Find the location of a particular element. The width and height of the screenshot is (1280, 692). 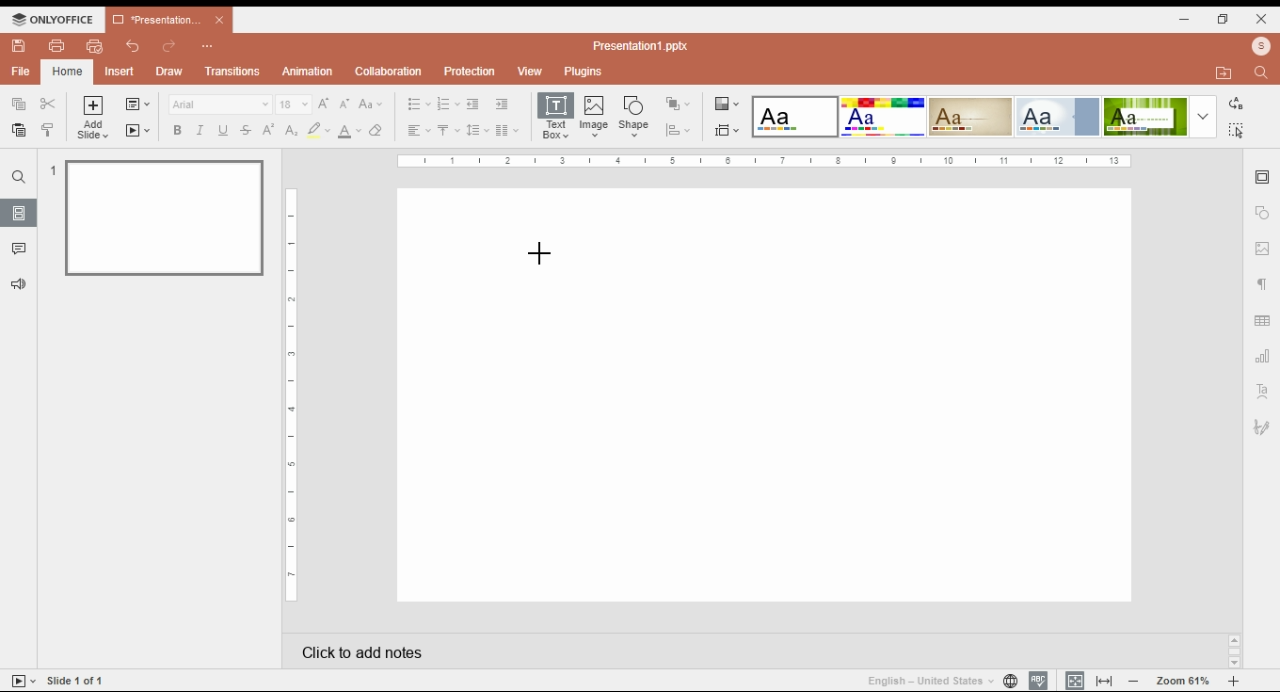

language settings is located at coordinates (1009, 681).